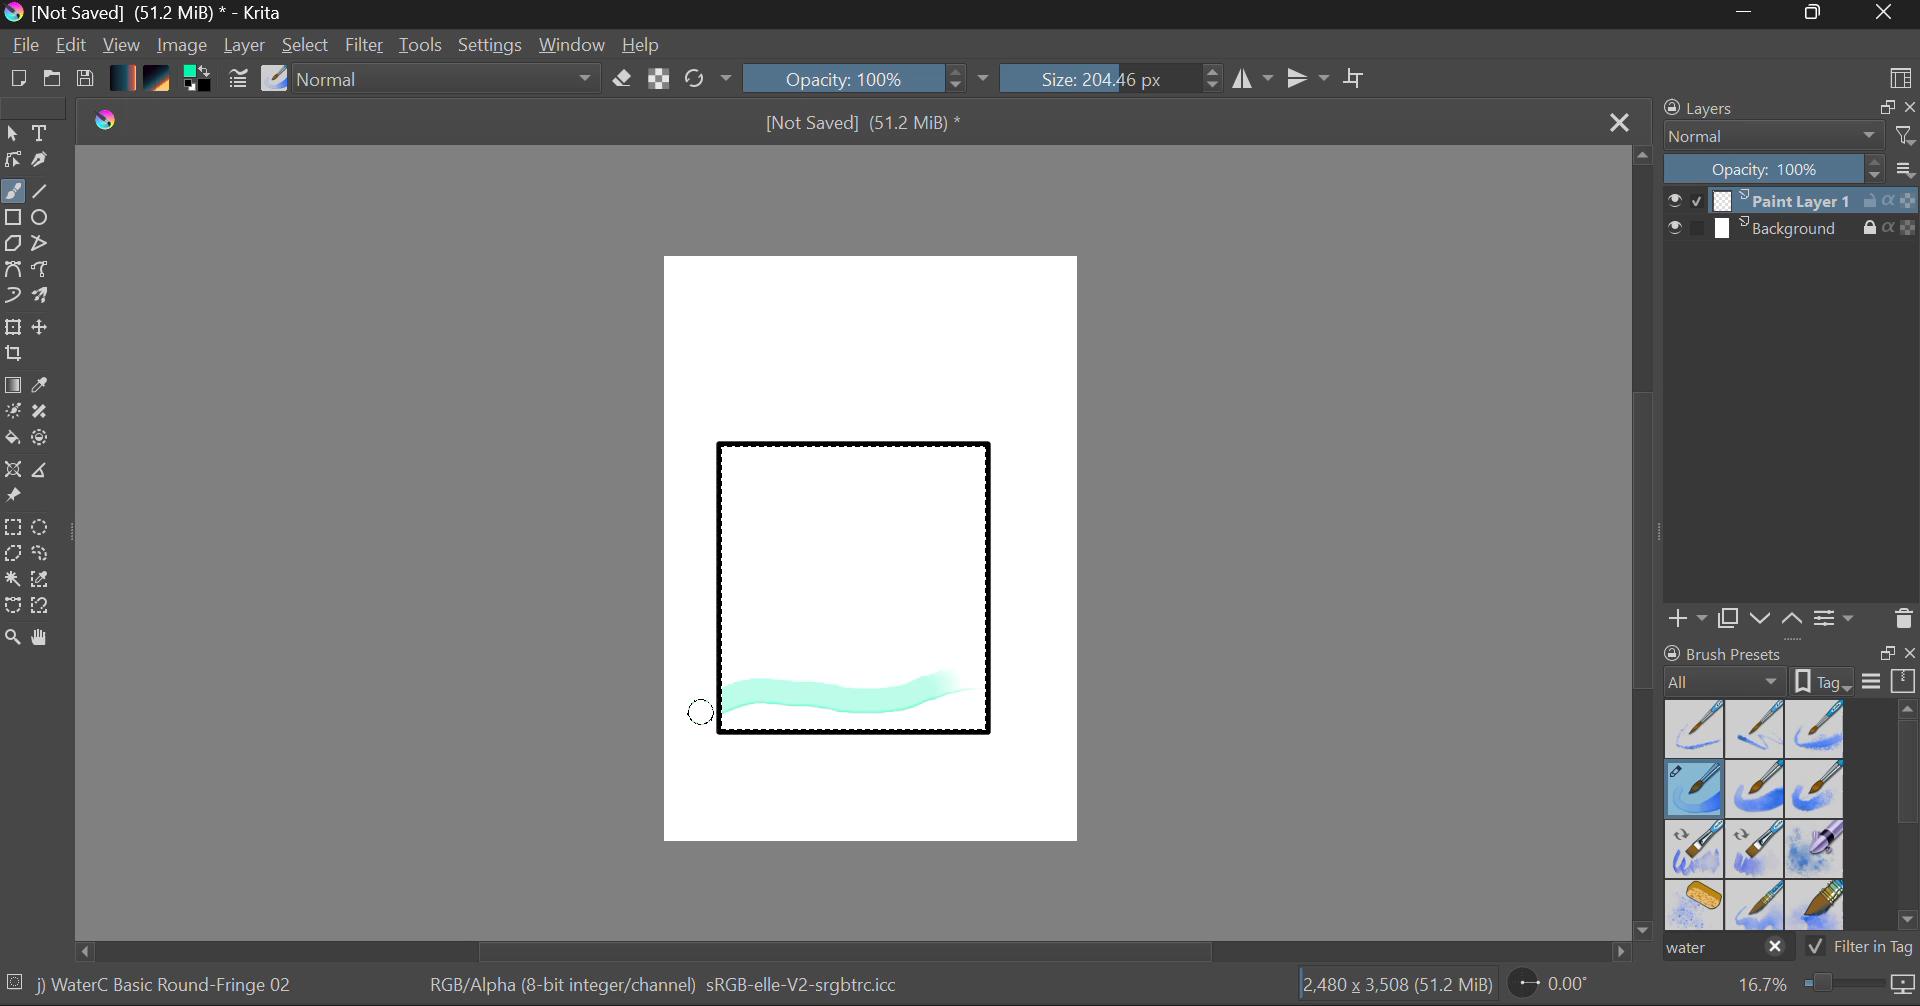 The image size is (1920, 1006). I want to click on Rectangle, so click(14, 219).